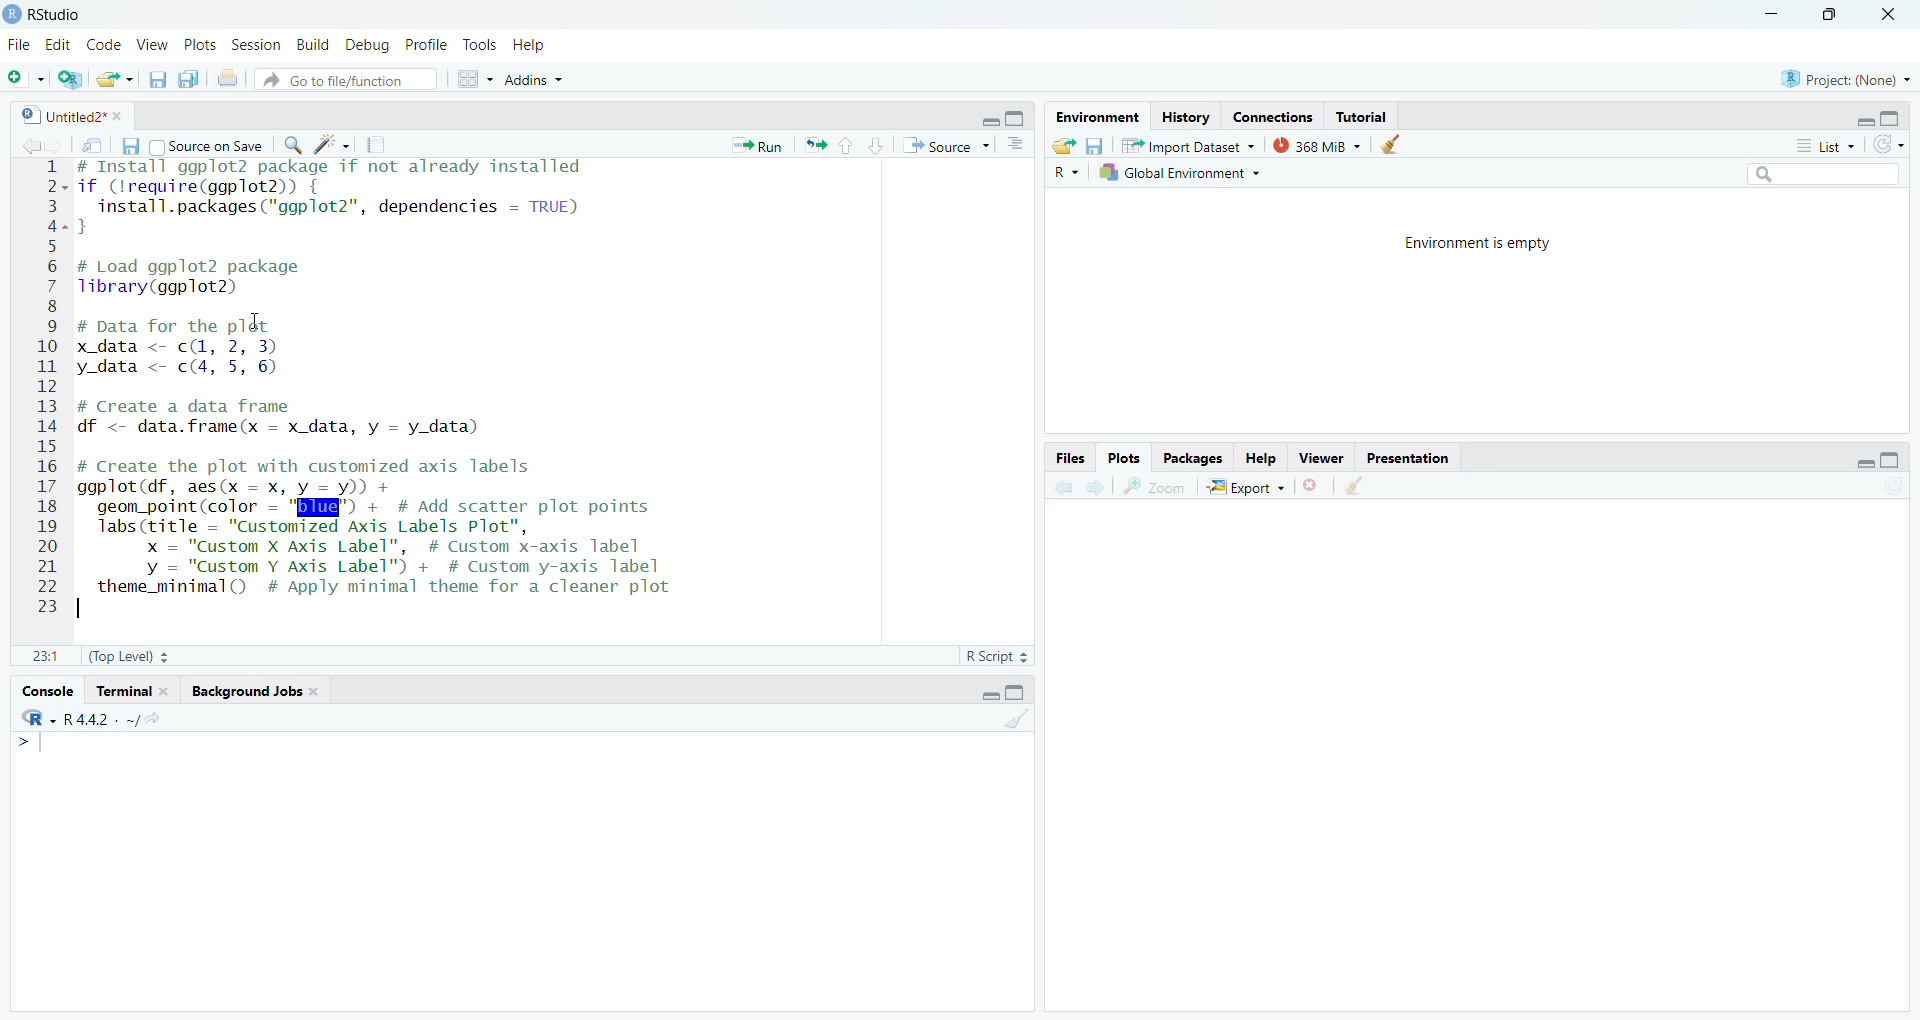 The image size is (1920, 1020). I want to click on clear, so click(1017, 725).